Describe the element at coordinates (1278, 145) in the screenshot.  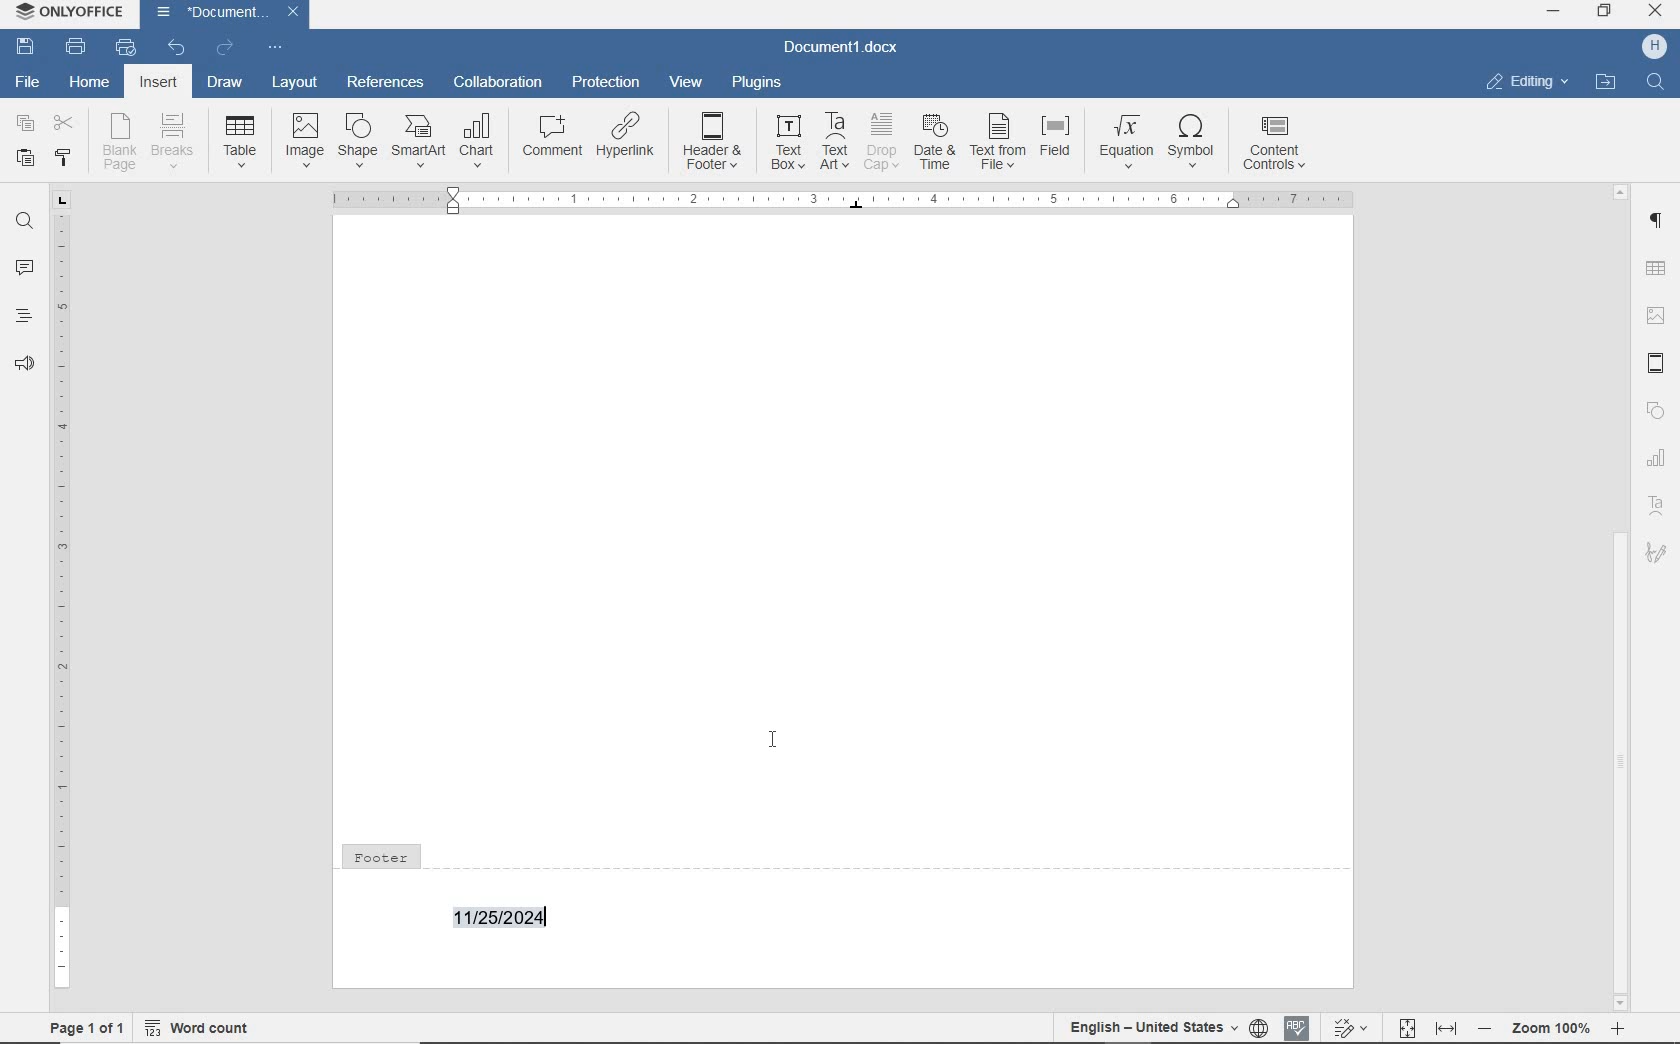
I see `content controls` at that location.